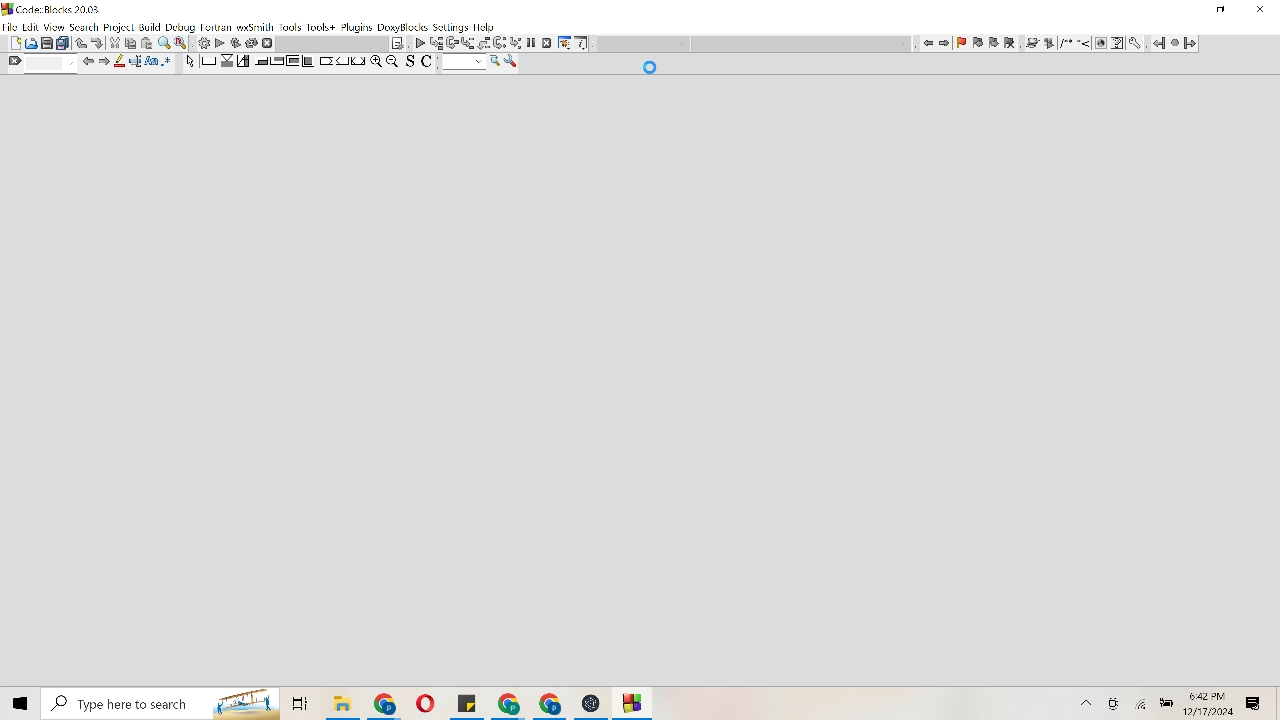 Image resolution: width=1280 pixels, height=720 pixels. I want to click on Zoom in, so click(376, 61).